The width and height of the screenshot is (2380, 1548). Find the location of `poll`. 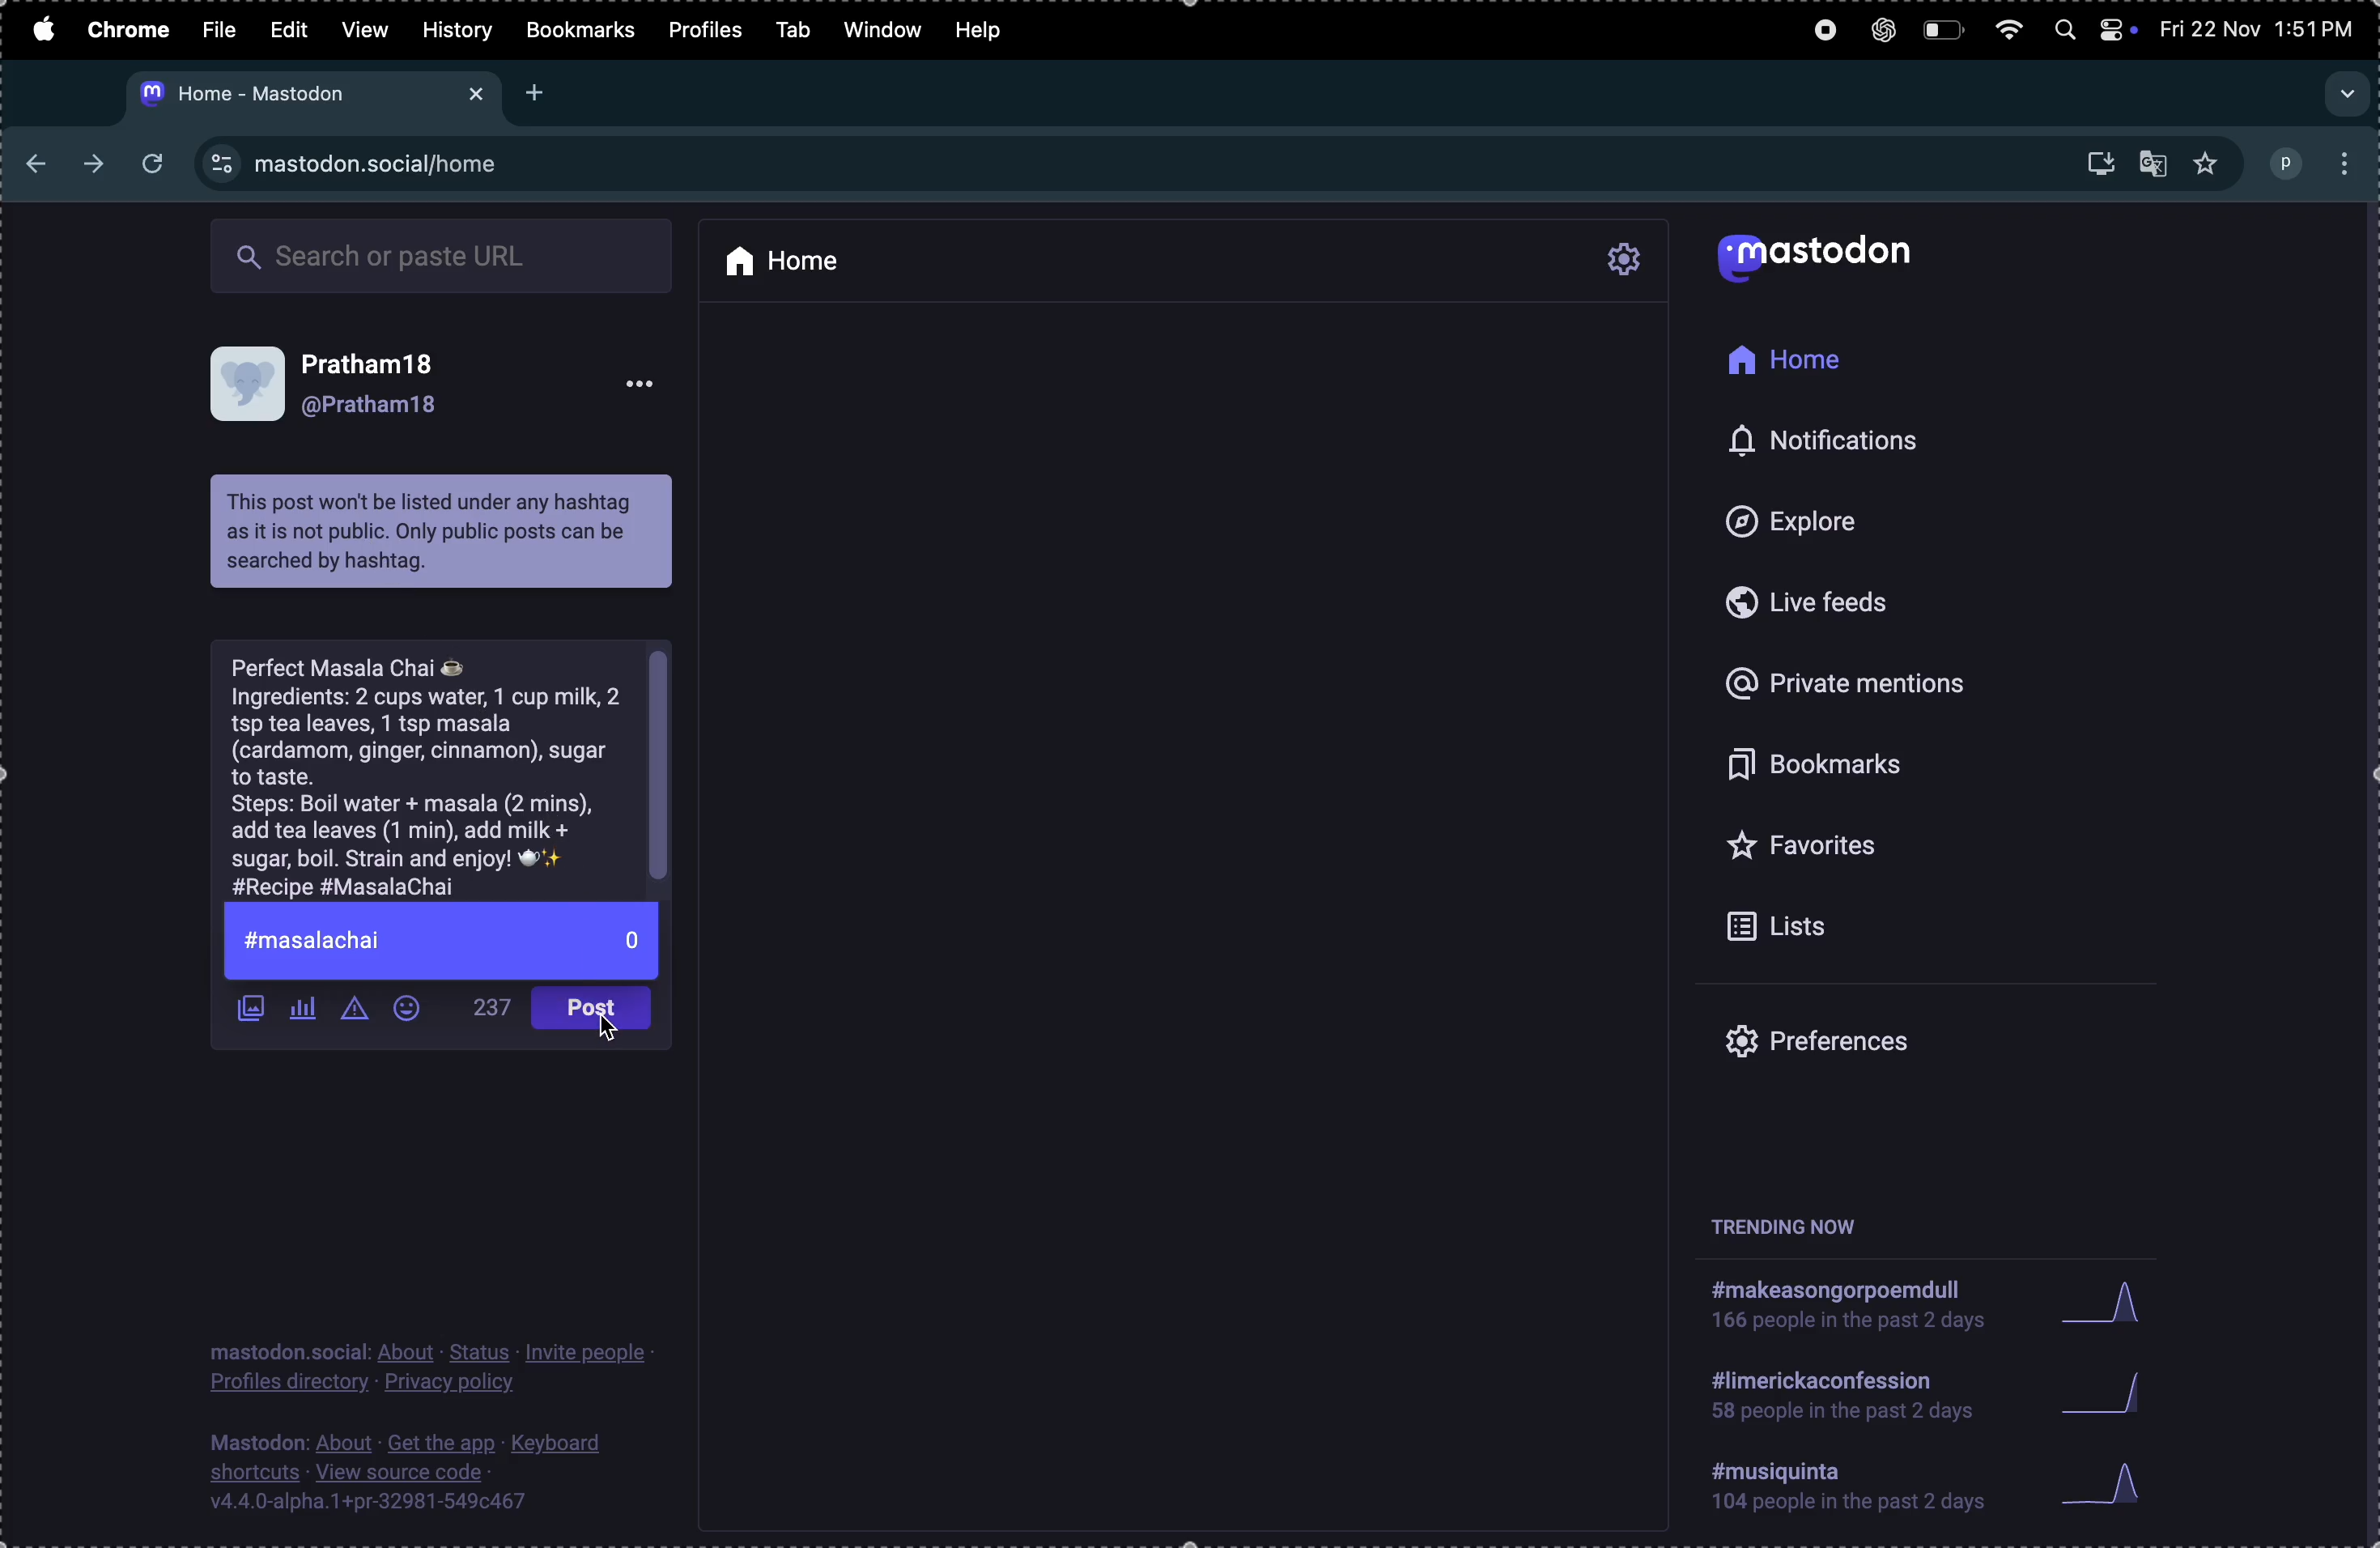

poll is located at coordinates (304, 1011).